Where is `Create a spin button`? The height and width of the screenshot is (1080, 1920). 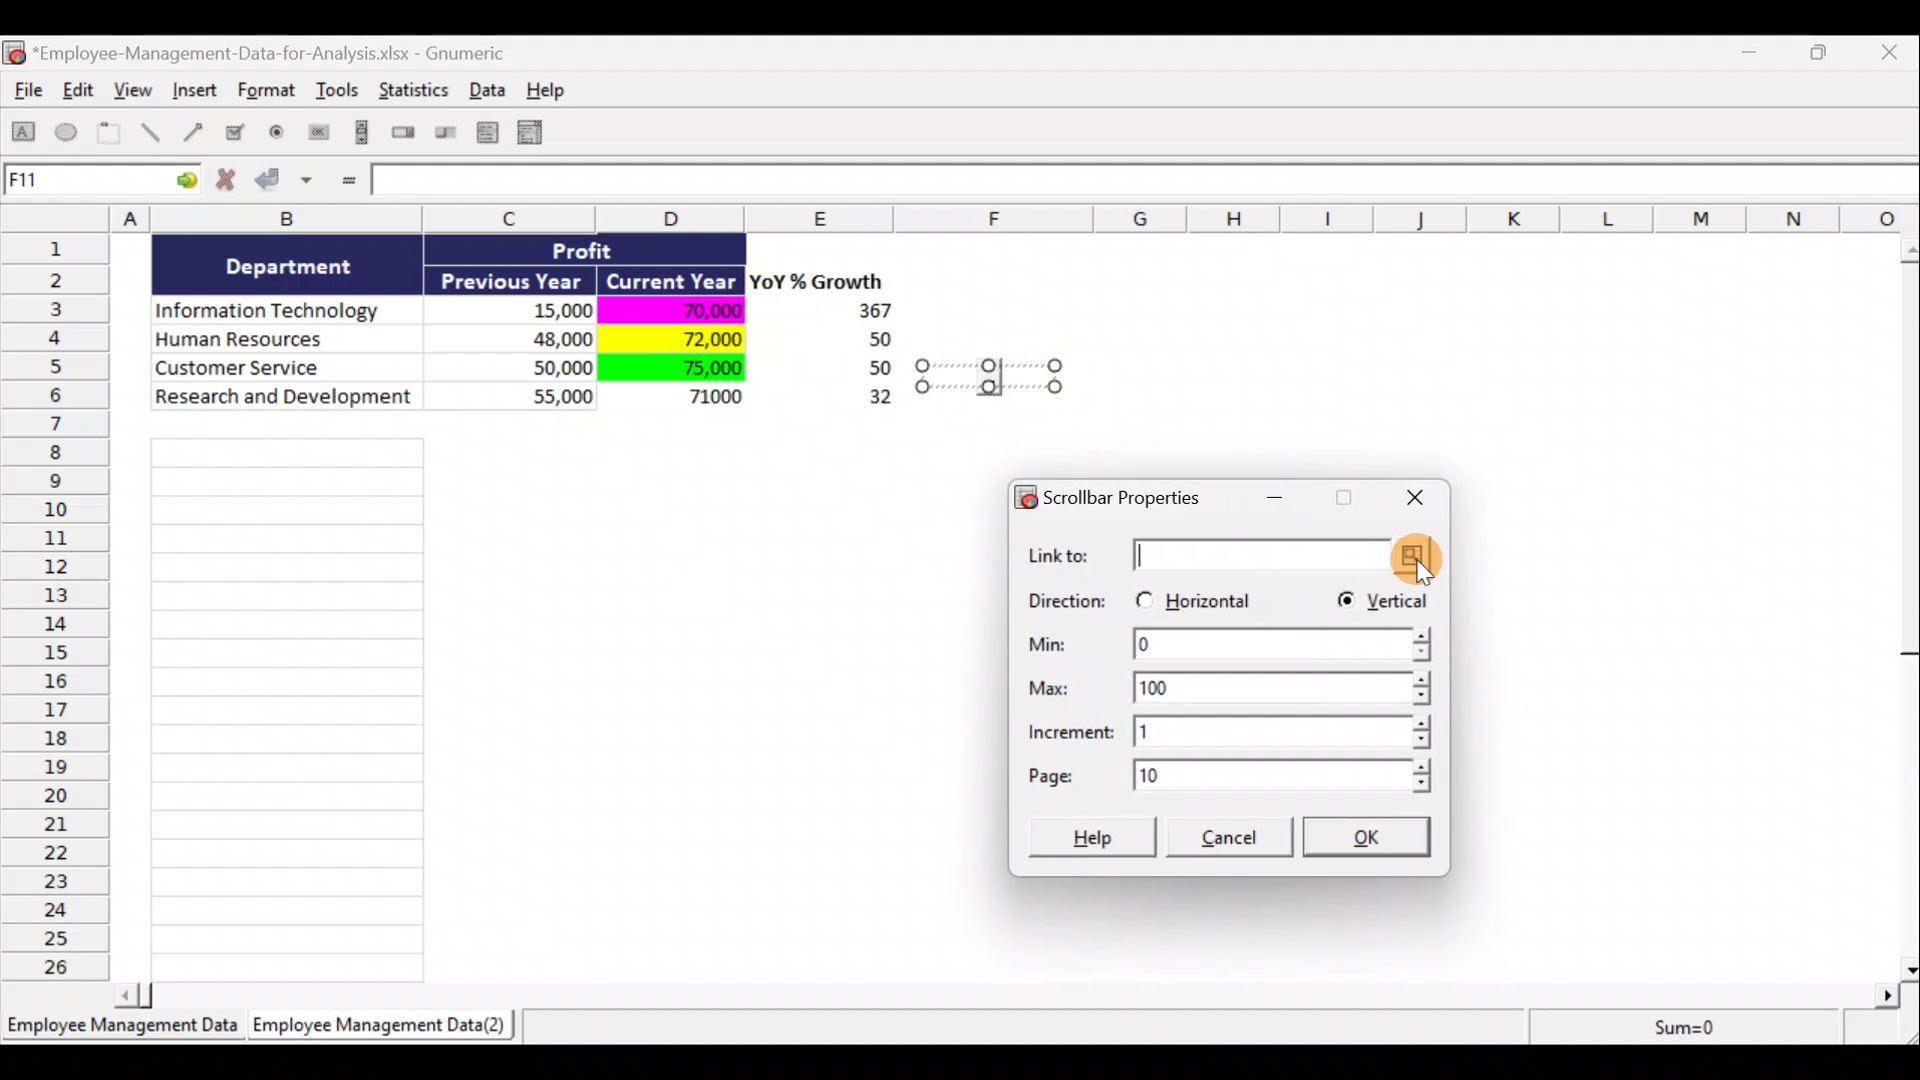
Create a spin button is located at coordinates (405, 134).